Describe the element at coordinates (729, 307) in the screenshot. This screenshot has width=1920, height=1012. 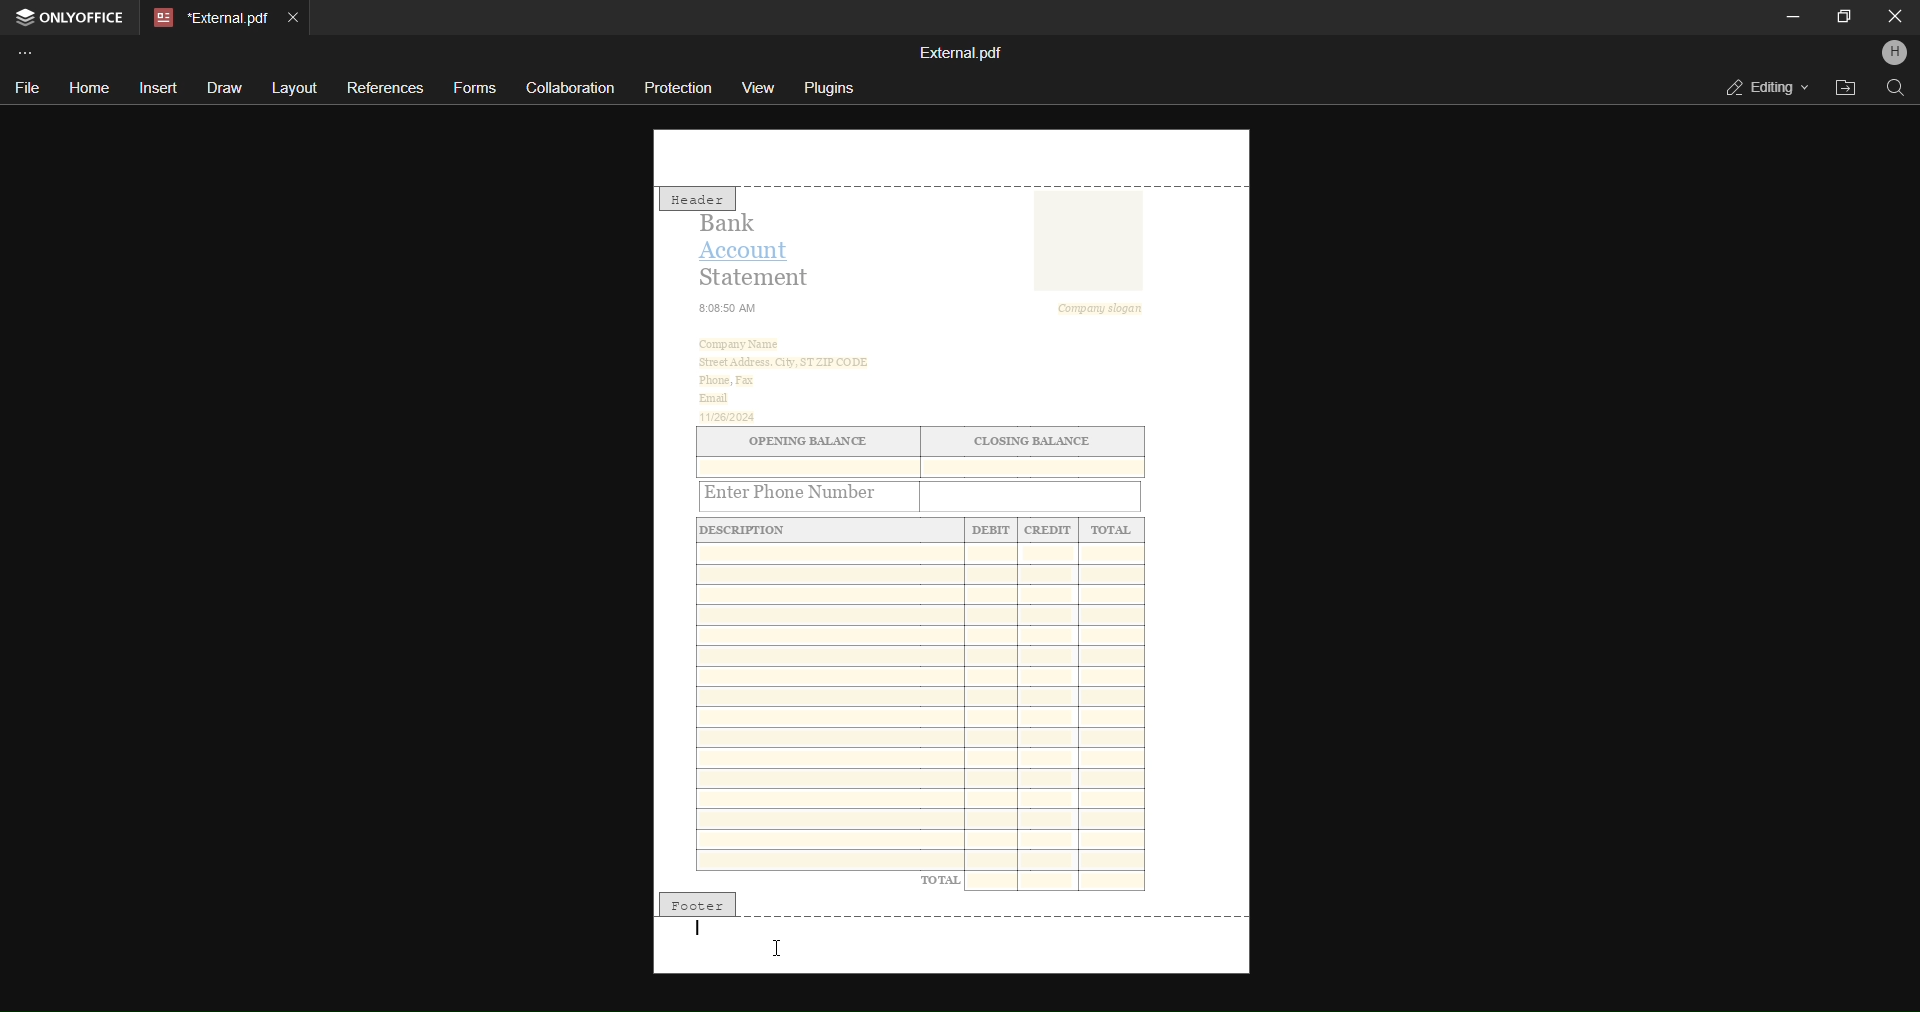
I see `8:08:50 AM` at that location.